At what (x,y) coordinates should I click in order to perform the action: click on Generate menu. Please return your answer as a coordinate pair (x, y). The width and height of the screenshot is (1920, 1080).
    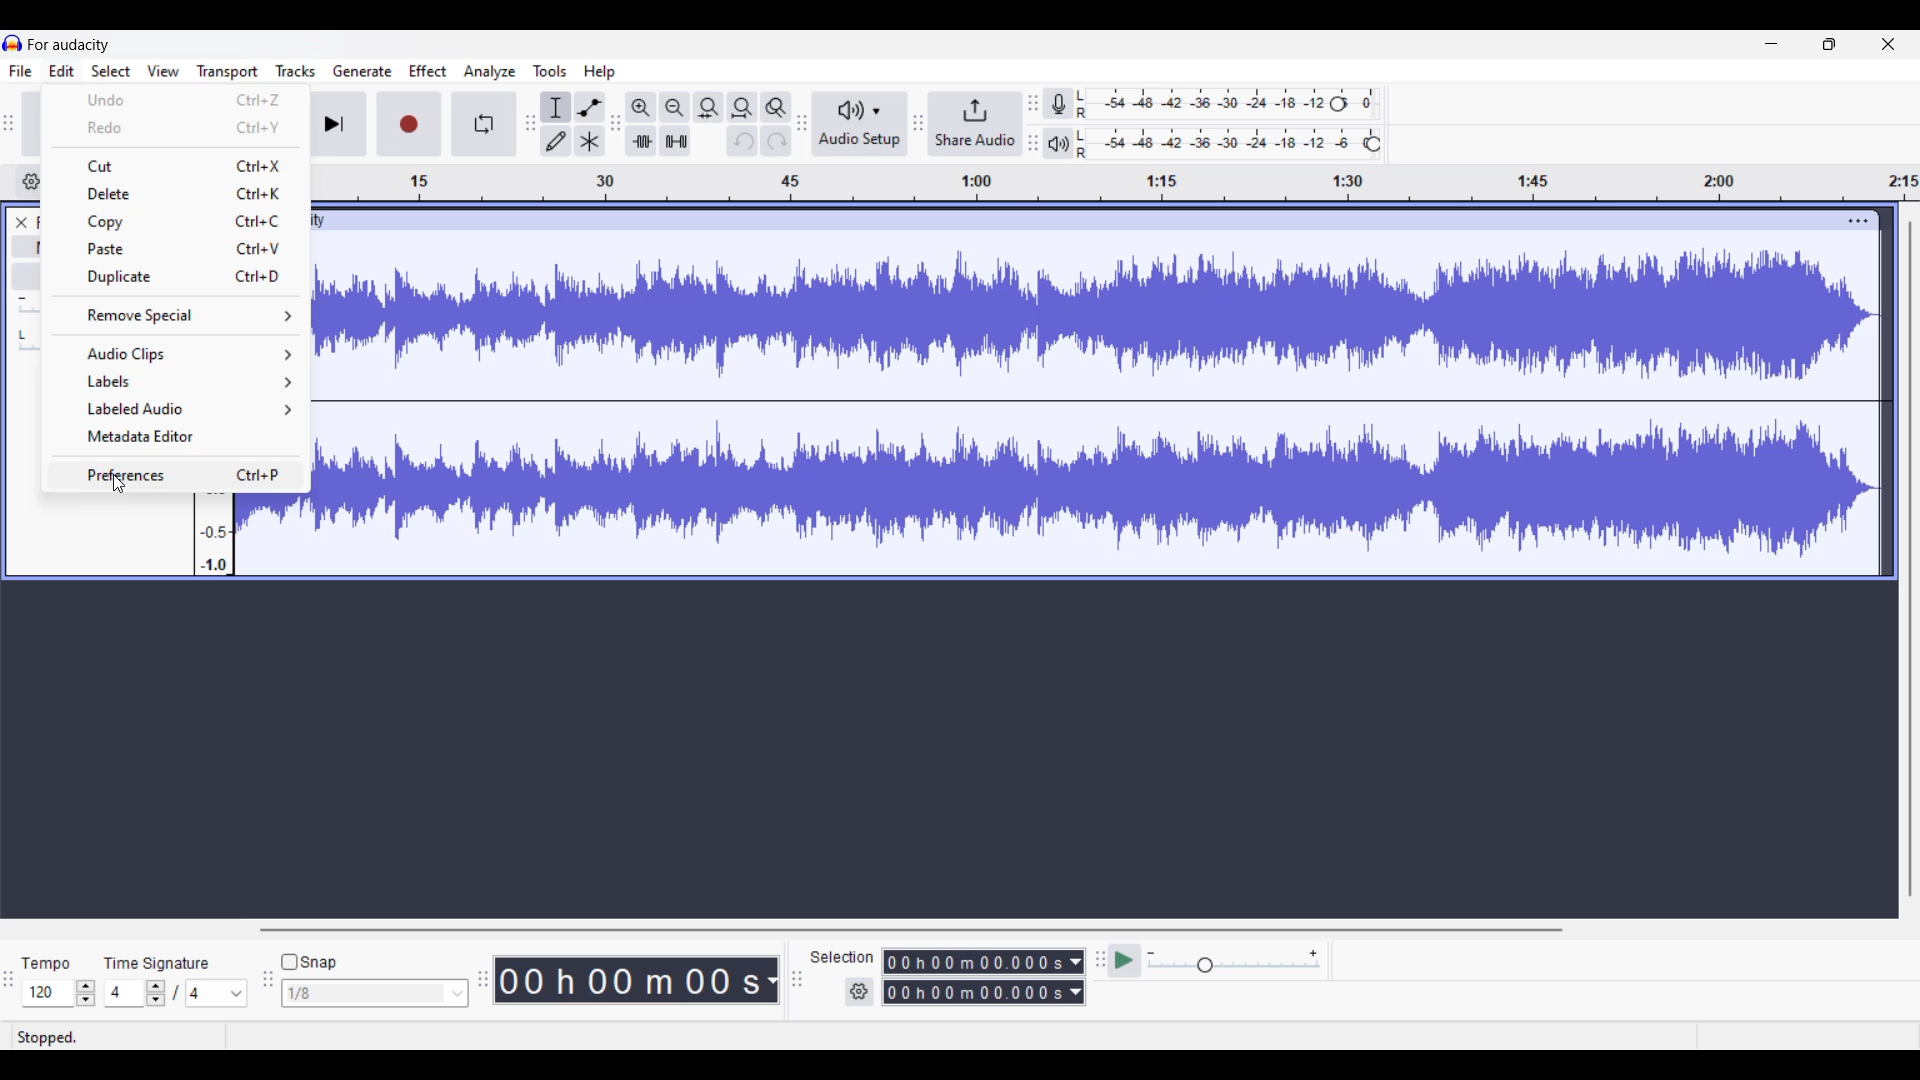
    Looking at the image, I should click on (363, 71).